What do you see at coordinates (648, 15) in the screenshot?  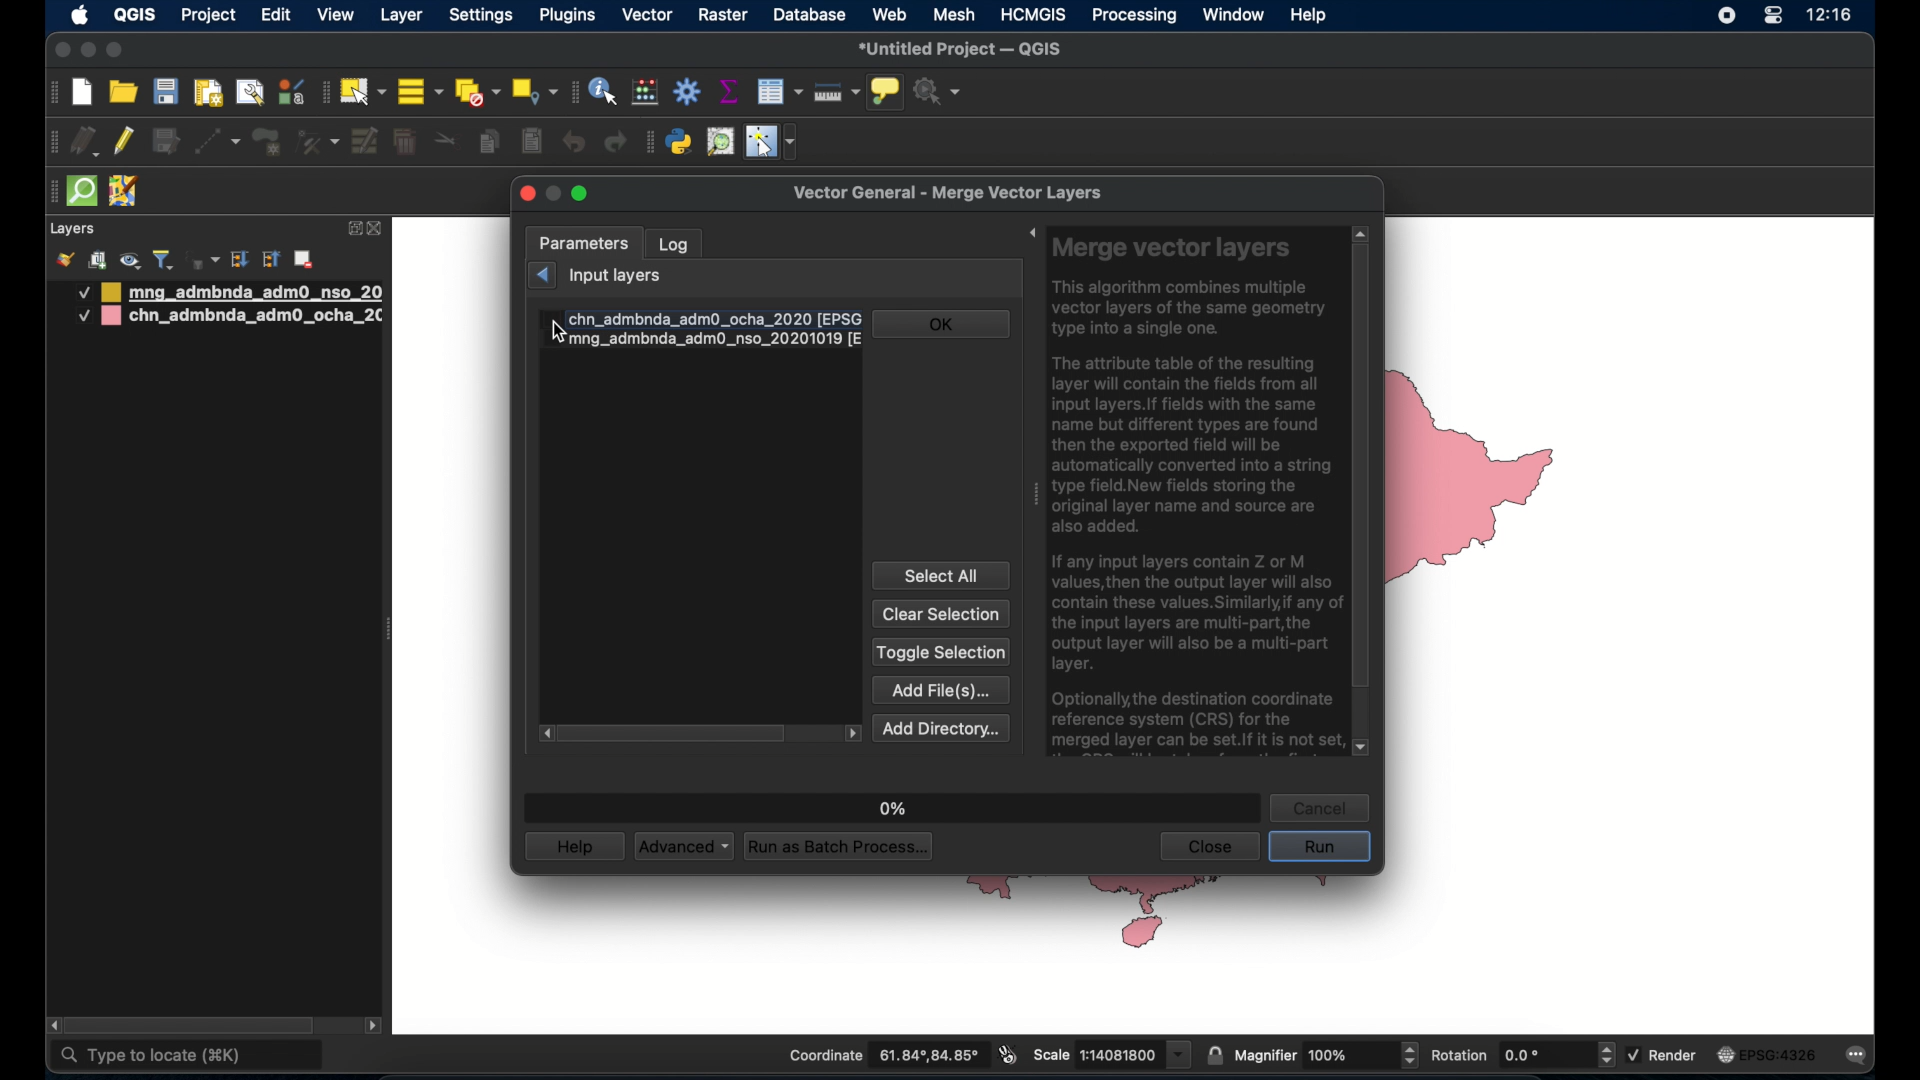 I see `vector` at bounding box center [648, 15].